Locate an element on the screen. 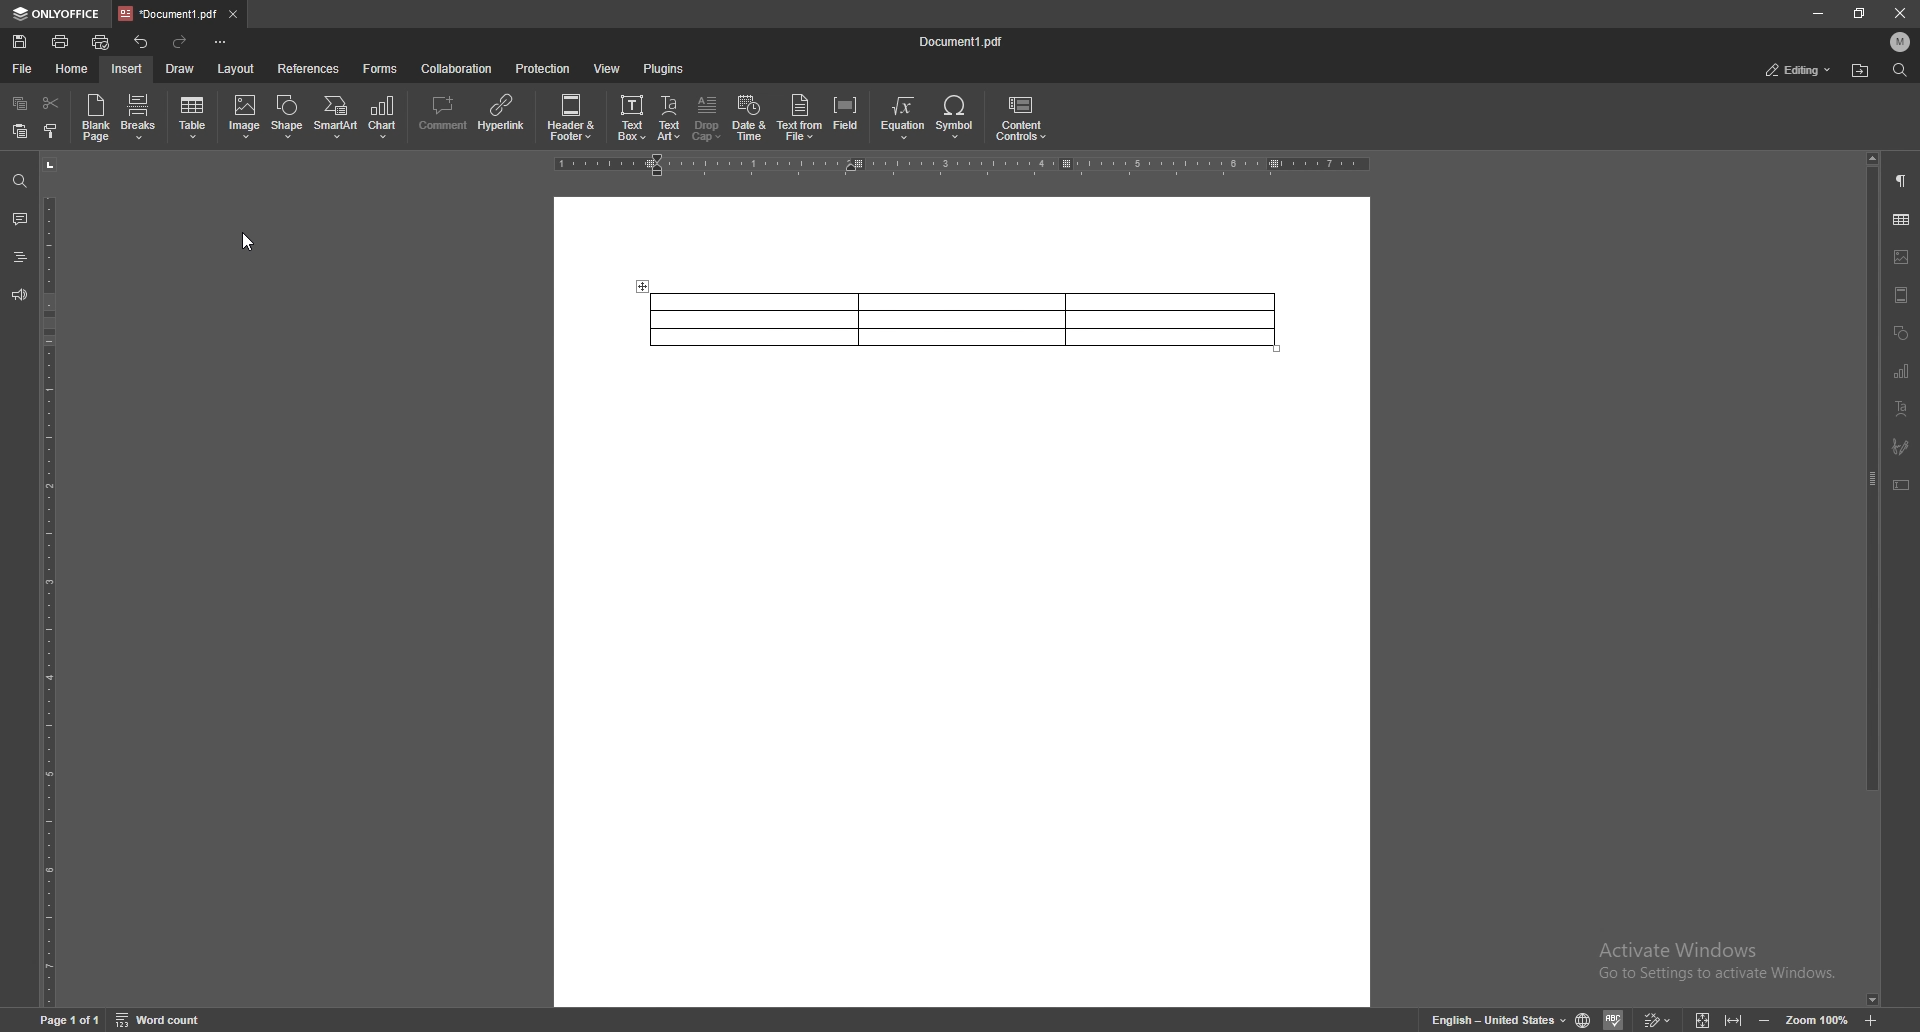  drop cap is located at coordinates (706, 118).